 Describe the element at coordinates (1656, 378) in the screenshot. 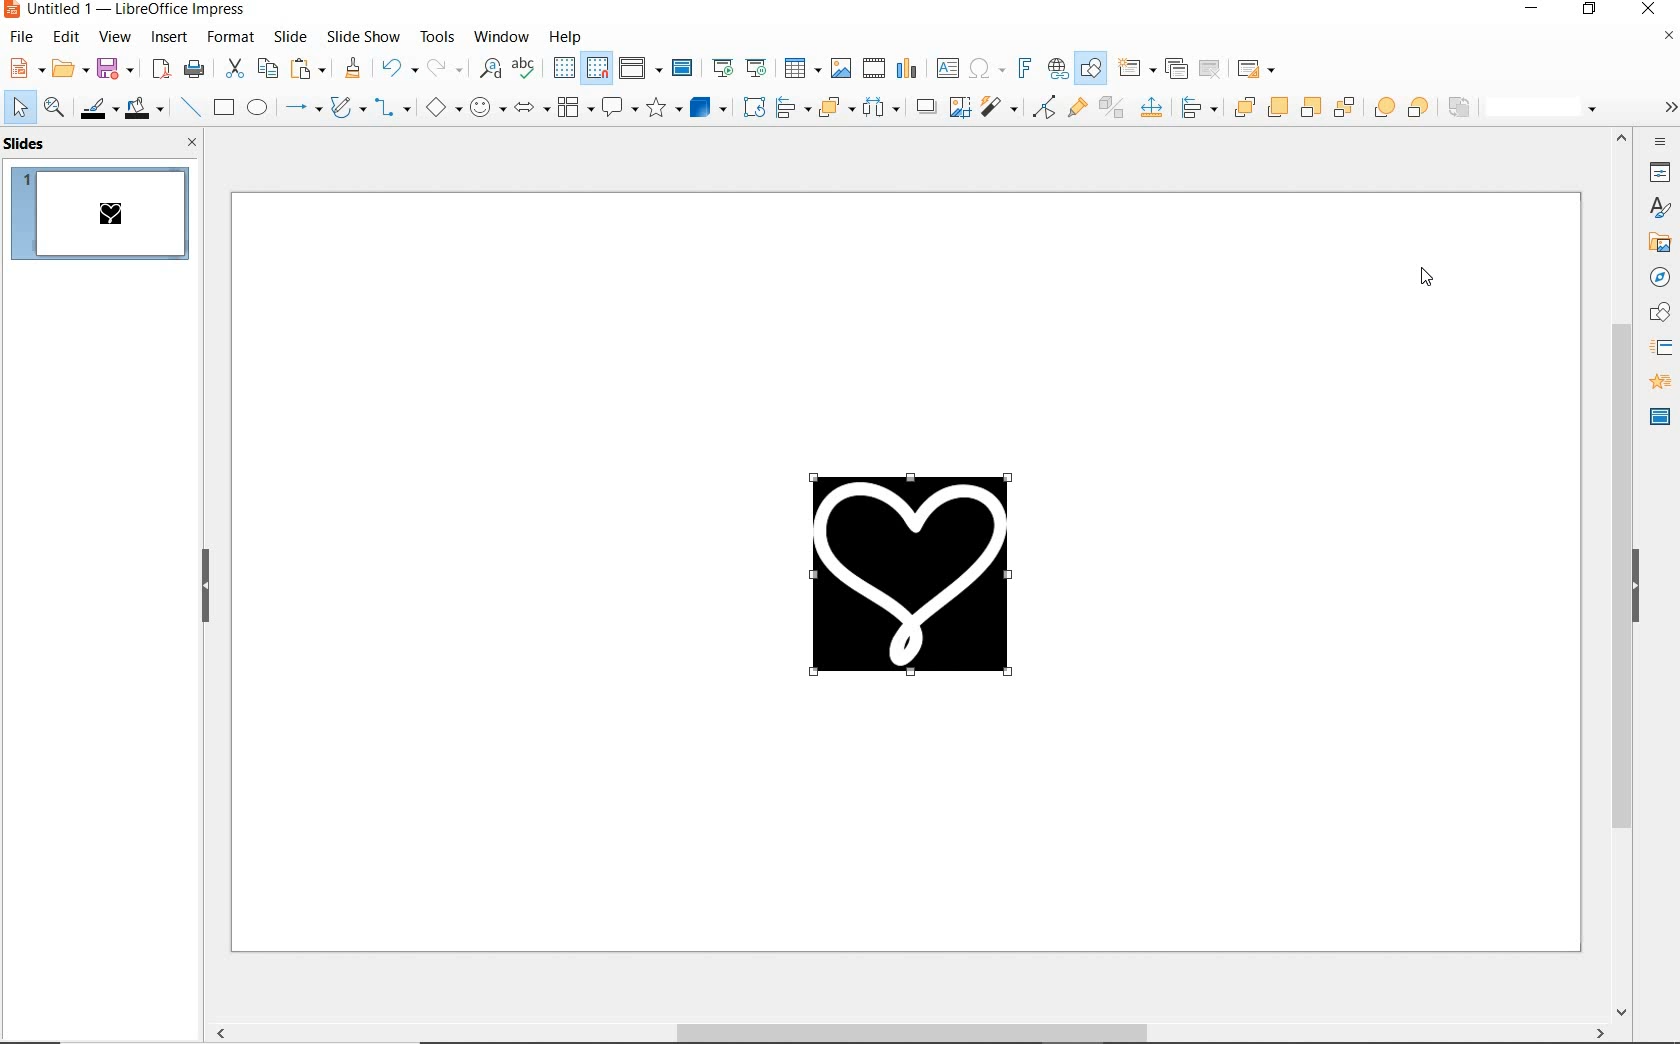

I see `posterize` at that location.